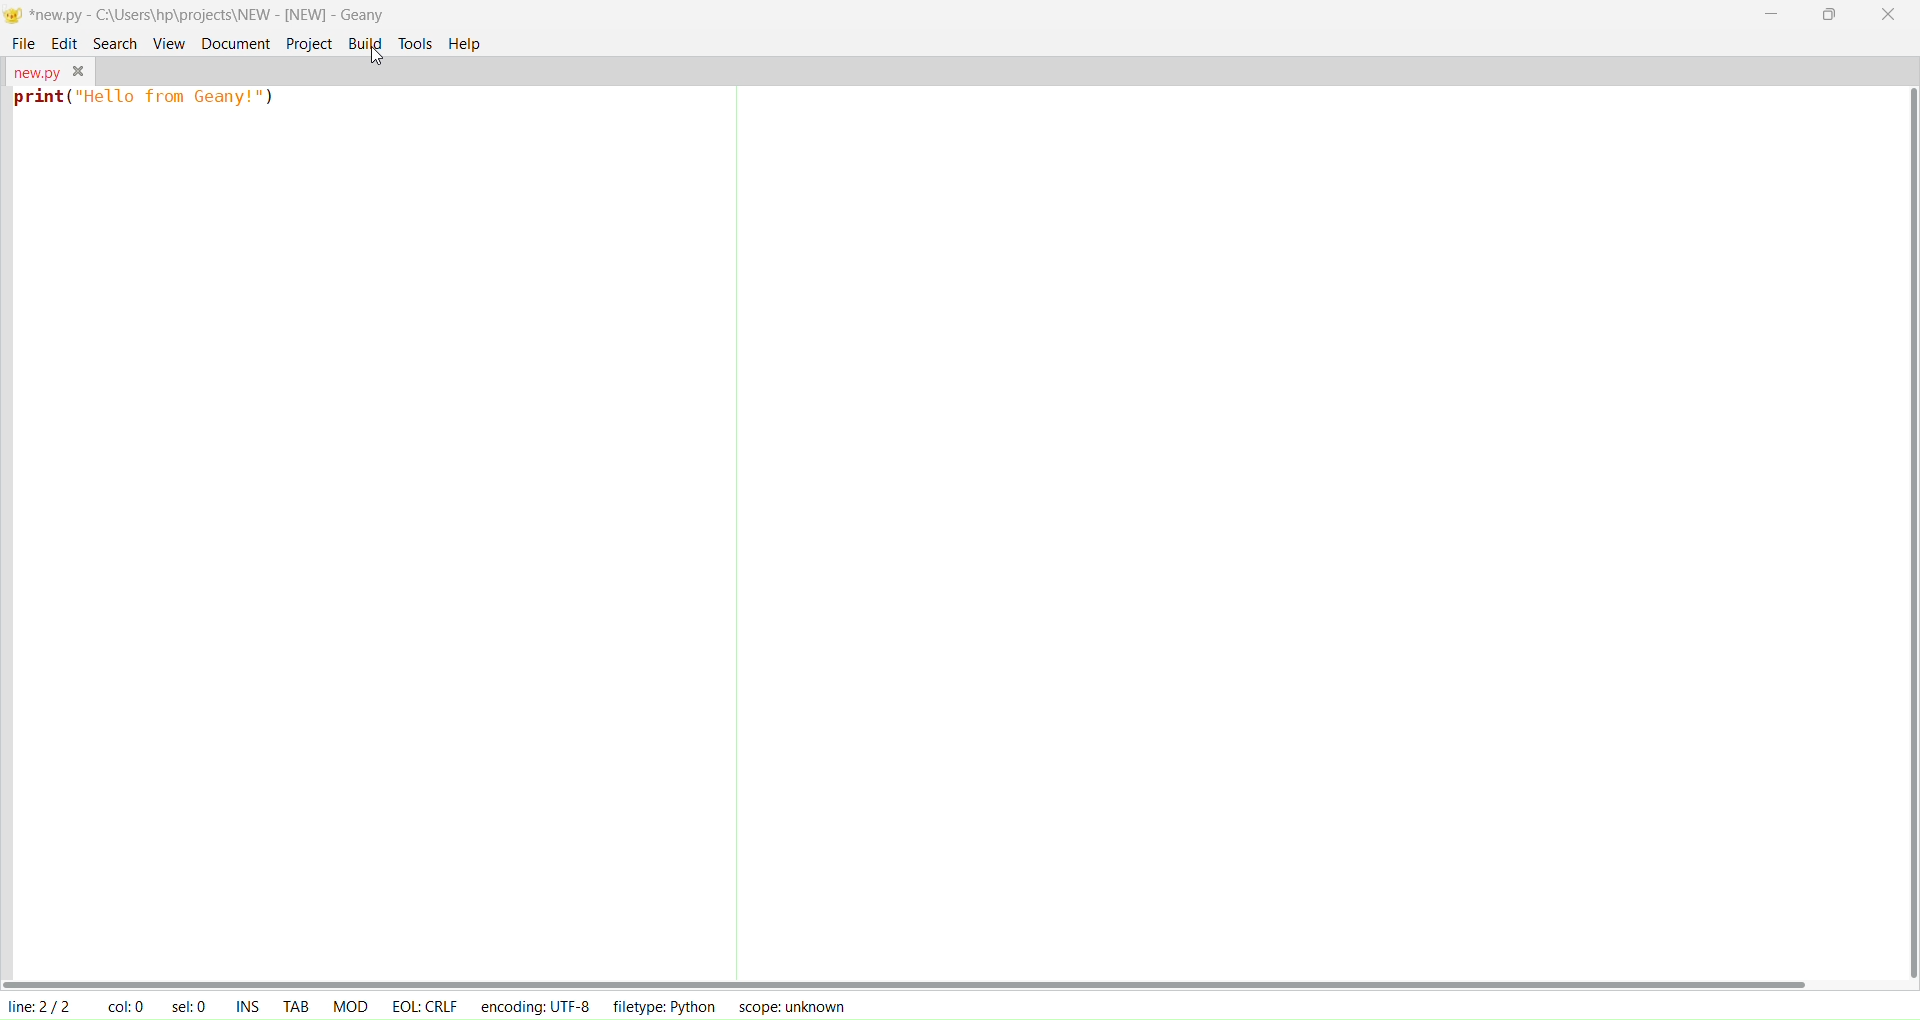 Image resolution: width=1920 pixels, height=1020 pixels. Describe the element at coordinates (79, 71) in the screenshot. I see `close tab` at that location.